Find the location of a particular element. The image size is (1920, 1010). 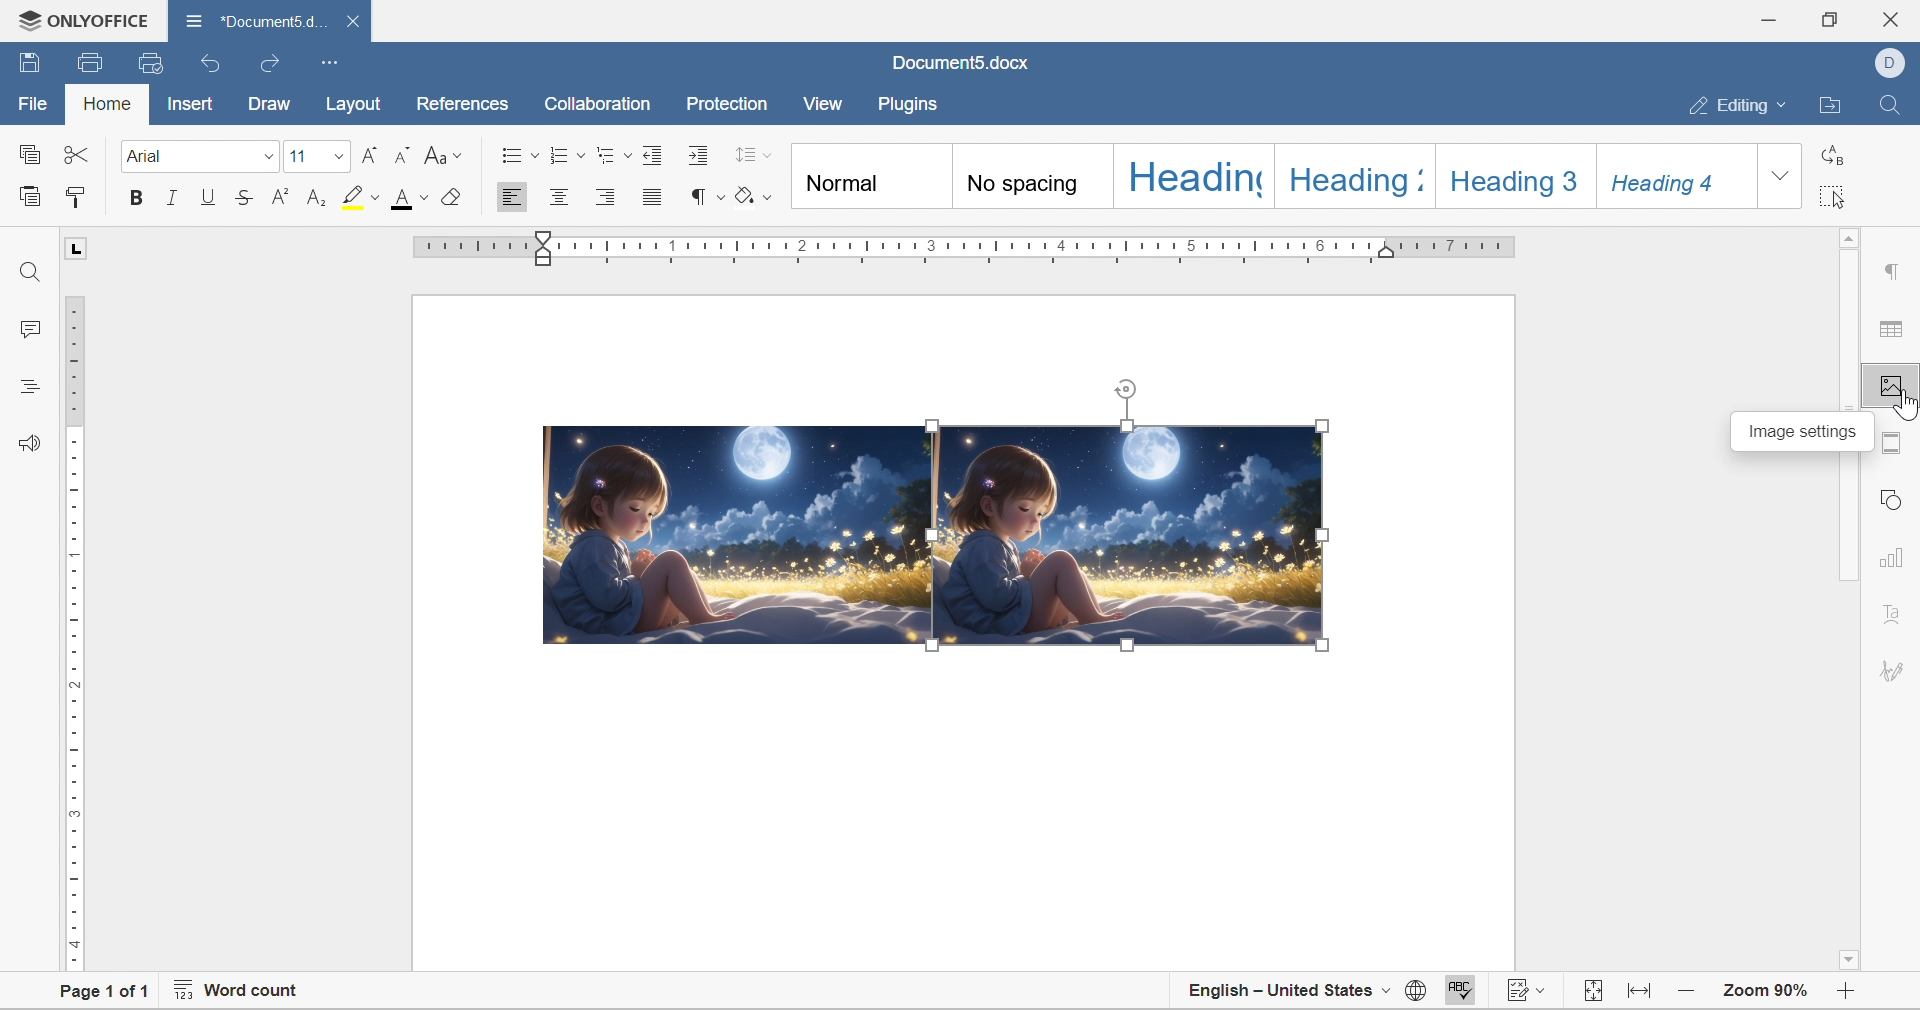

increase indent is located at coordinates (702, 155).